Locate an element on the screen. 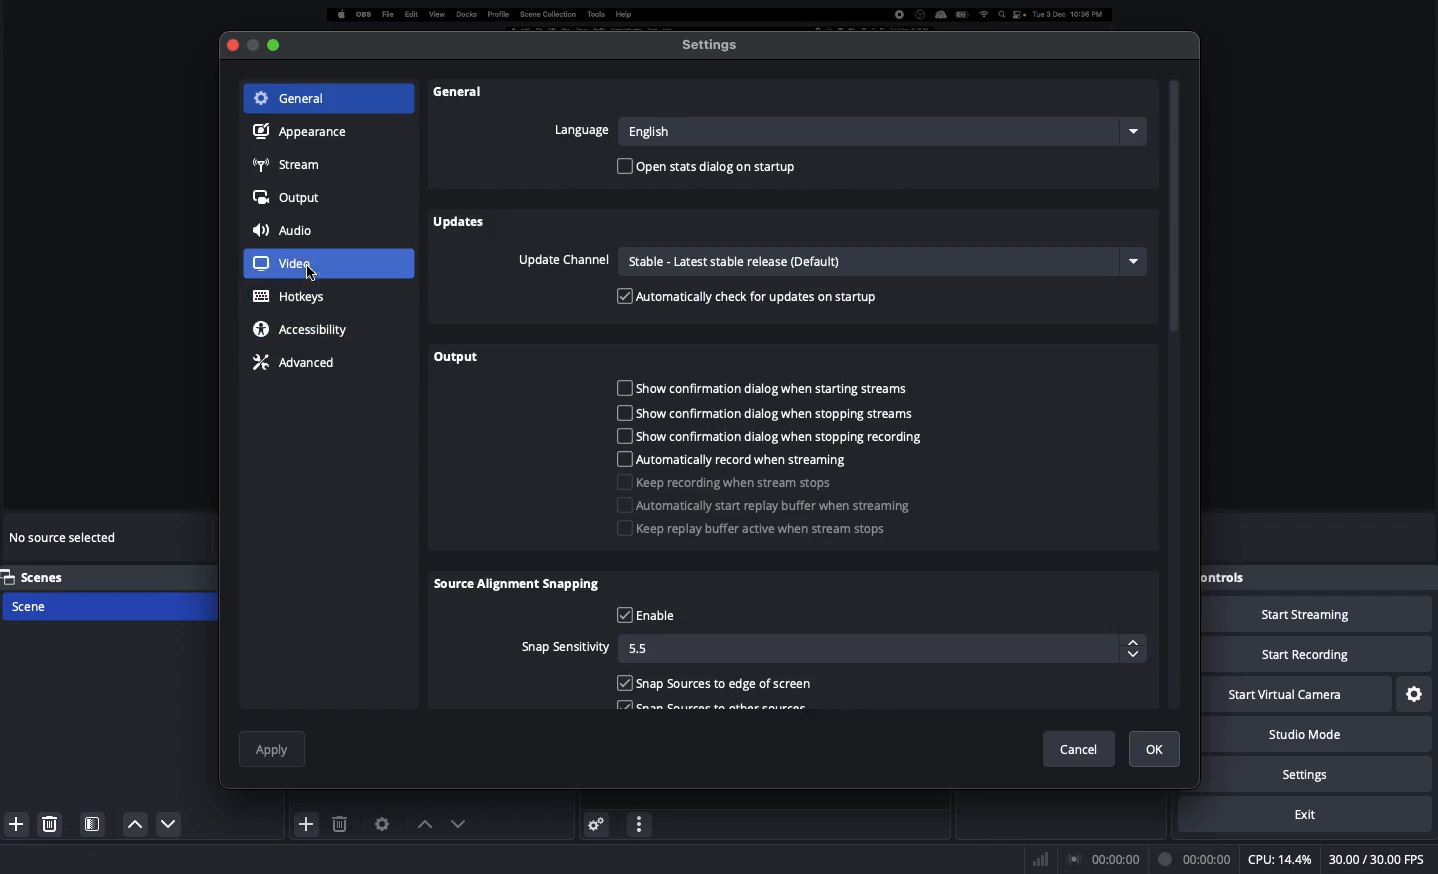  Remove is located at coordinates (1112, 678).